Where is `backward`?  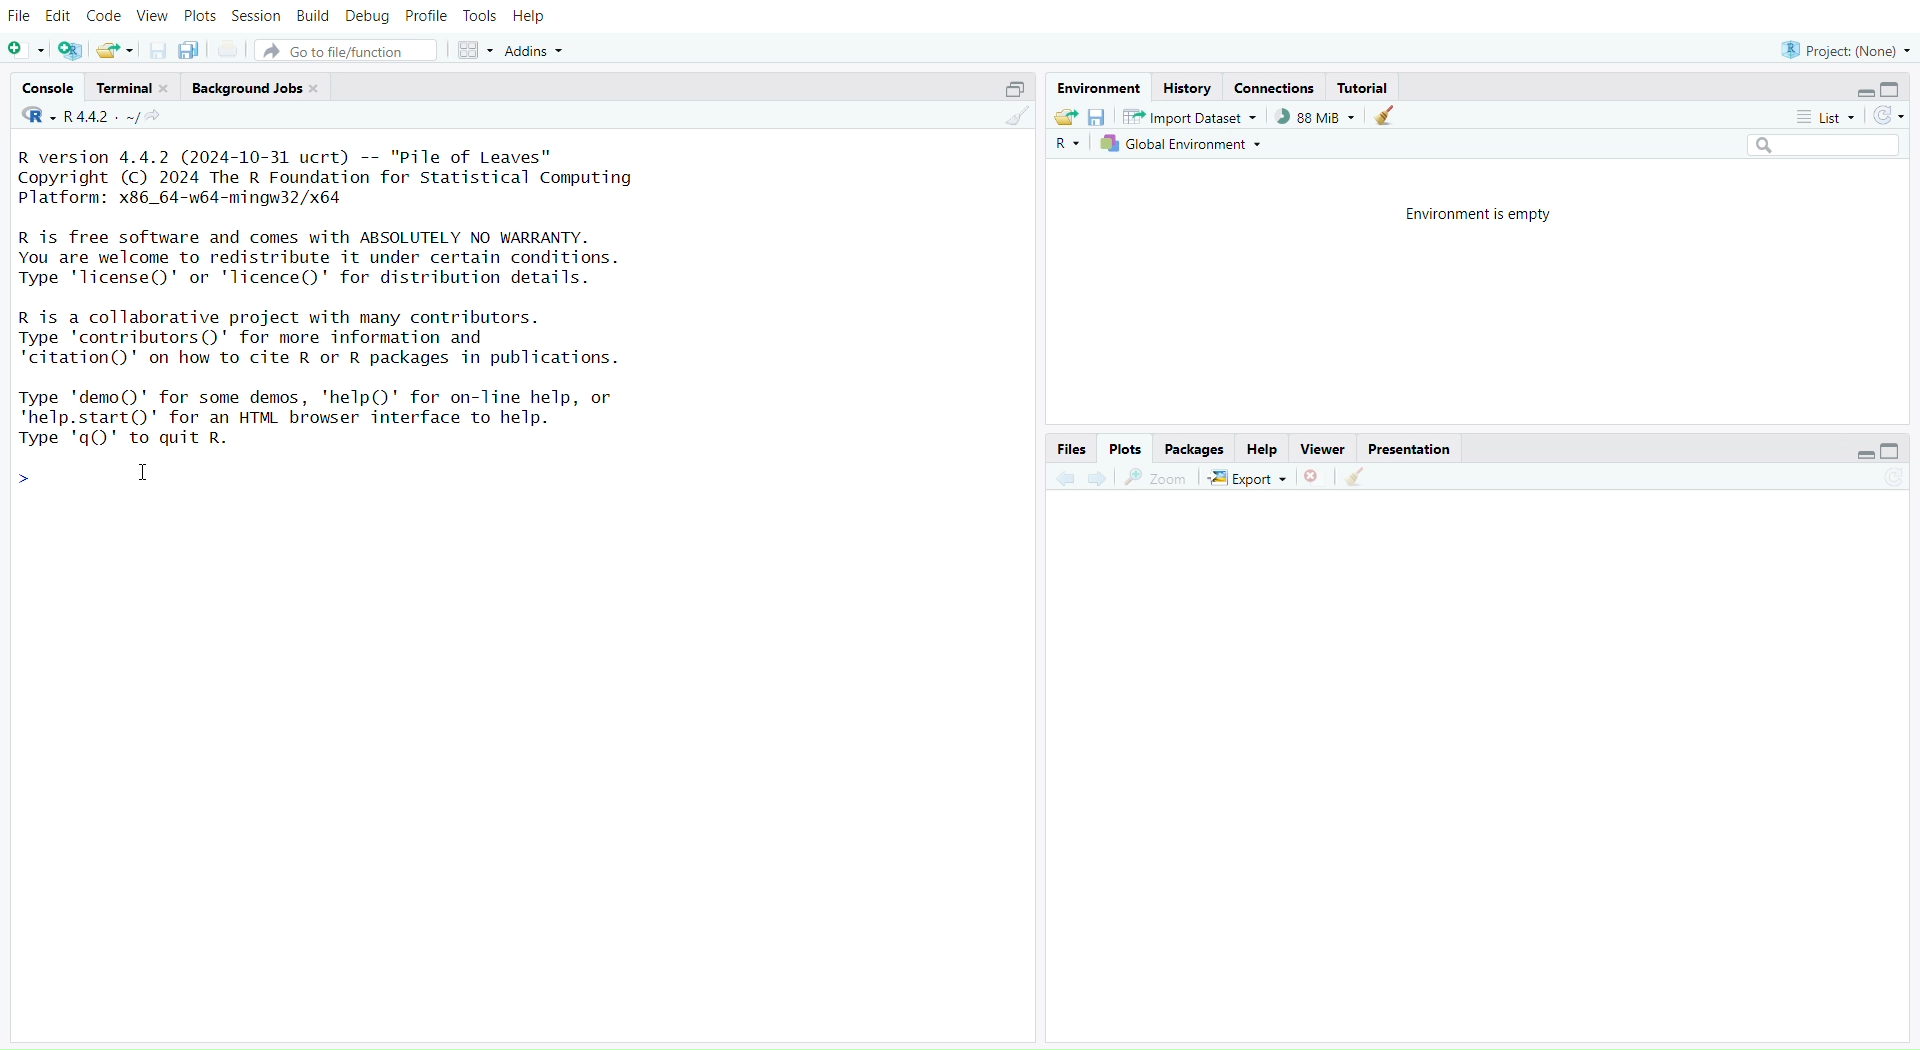 backward is located at coordinates (1060, 479).